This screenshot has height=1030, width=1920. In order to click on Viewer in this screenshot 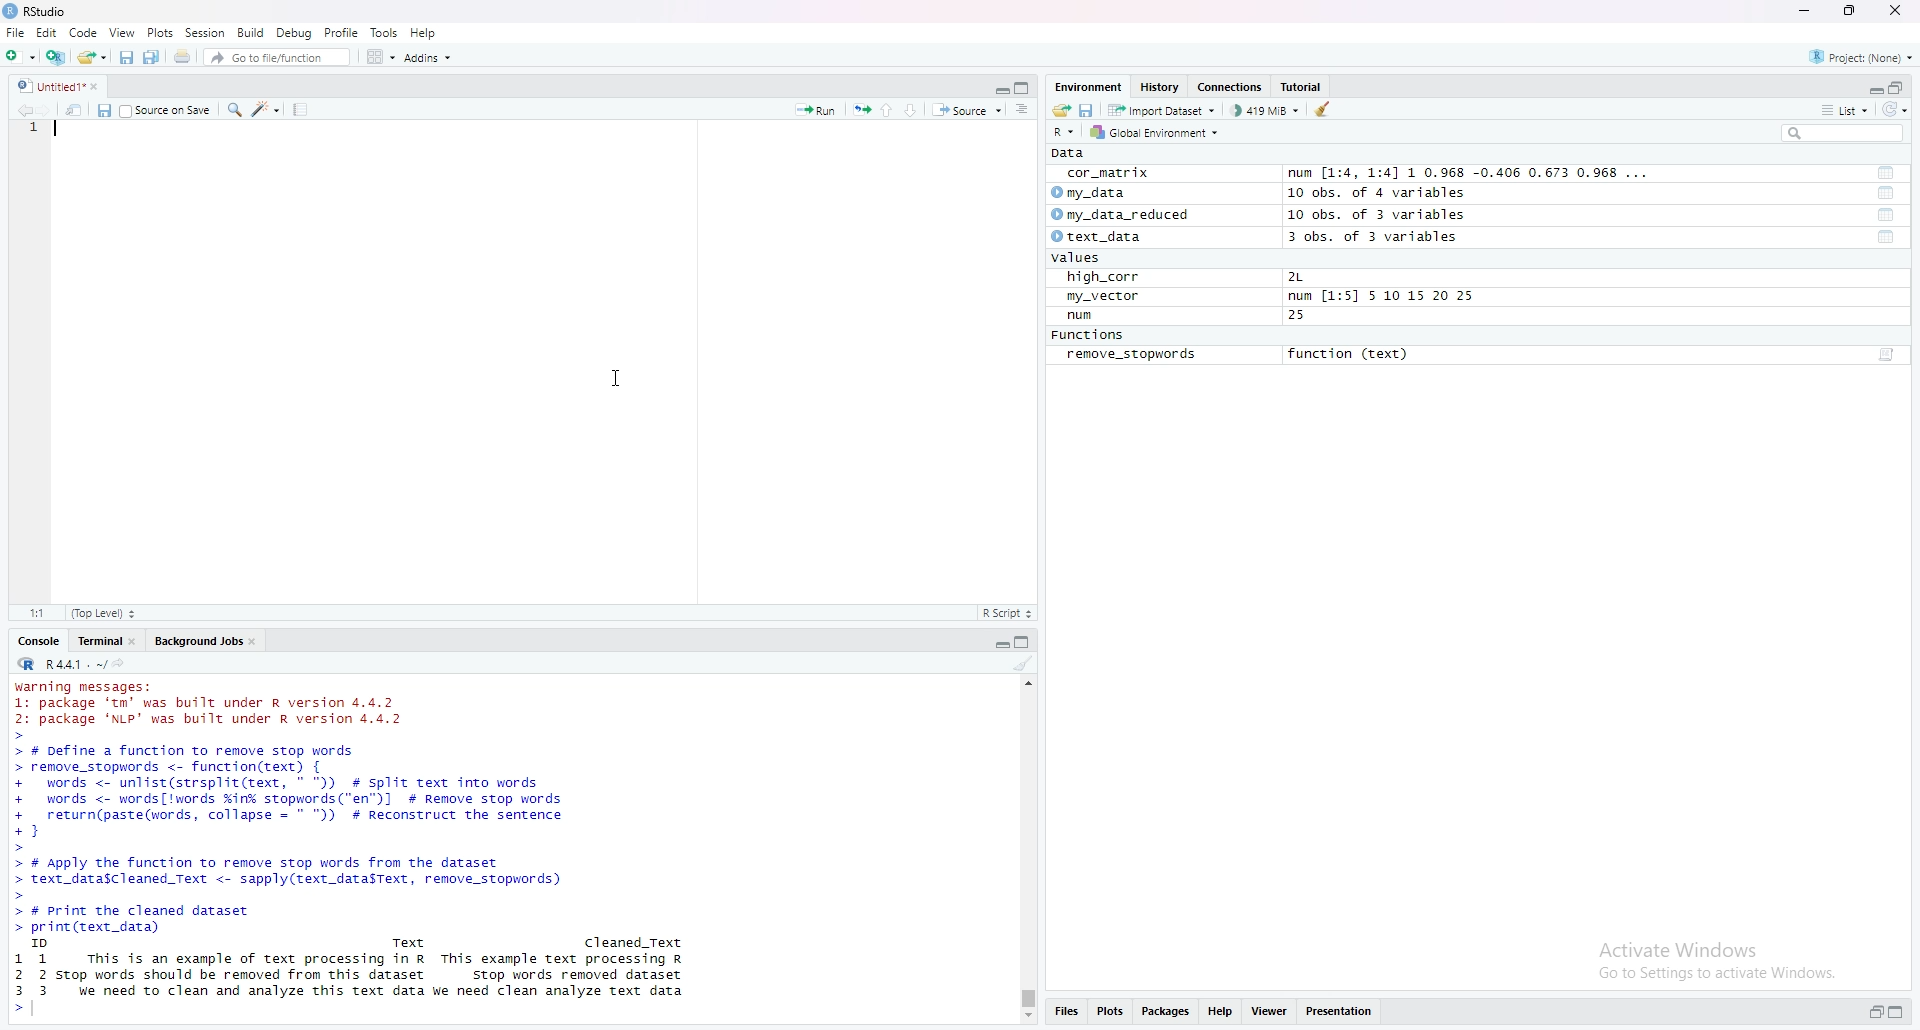, I will do `click(1271, 1012)`.